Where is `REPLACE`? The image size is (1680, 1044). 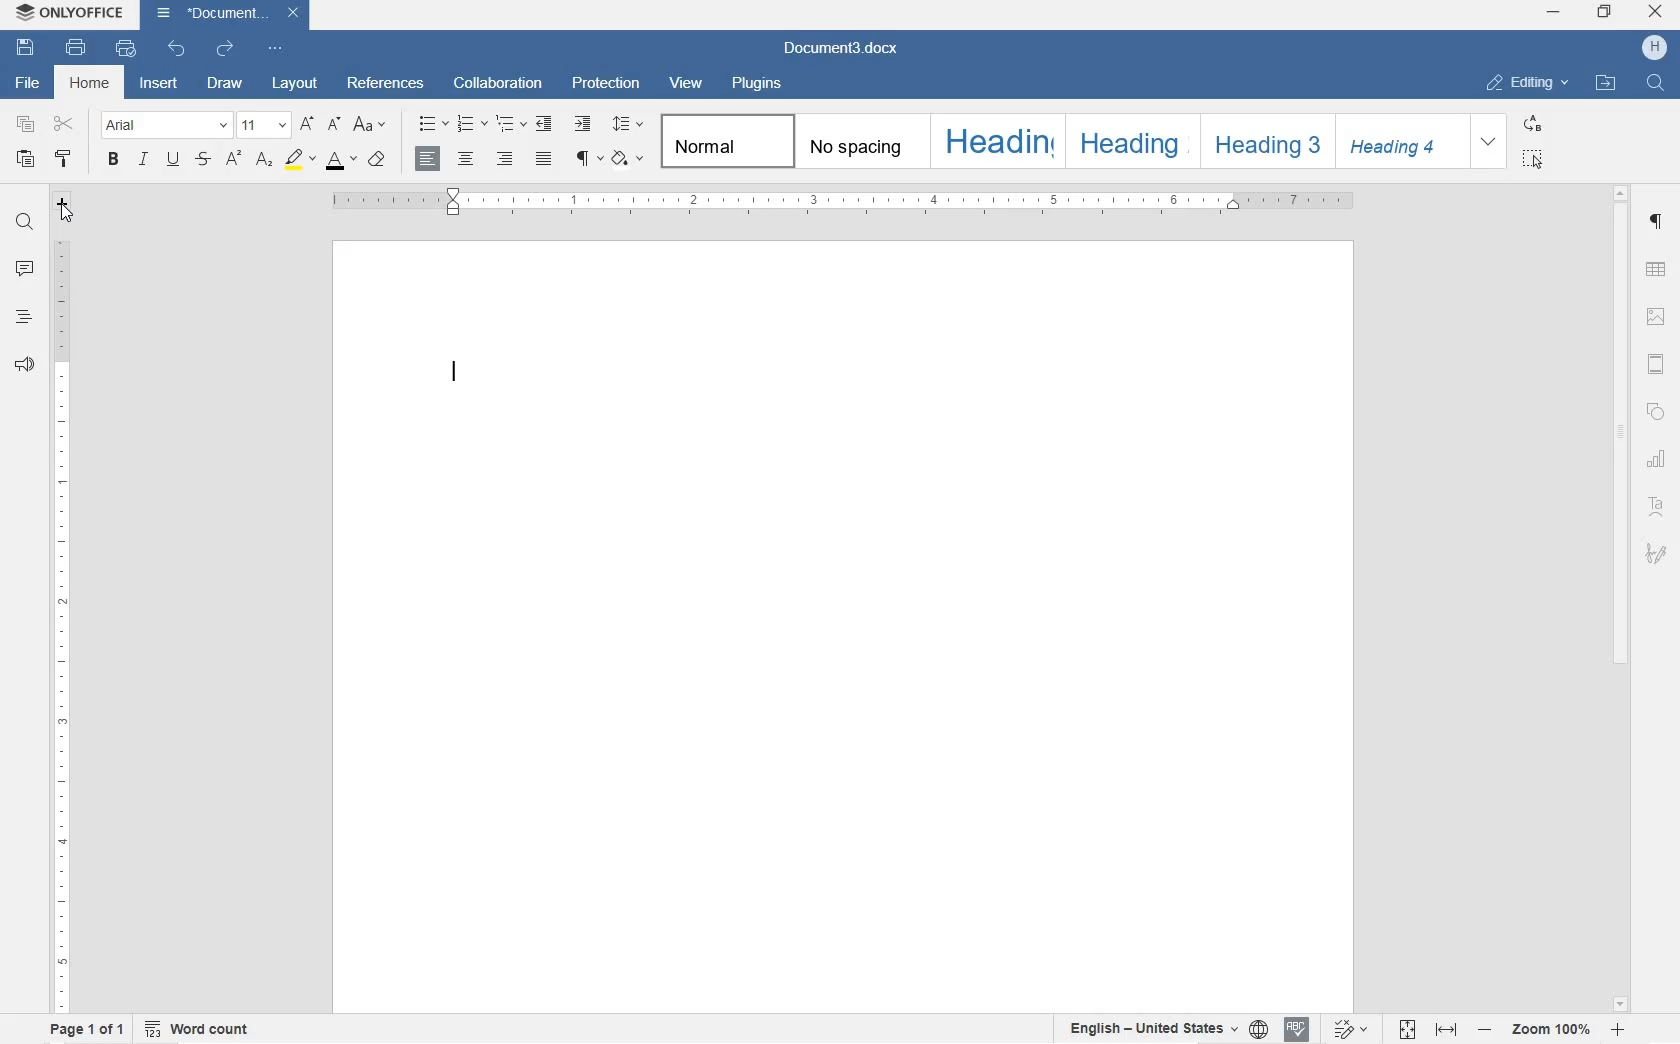 REPLACE is located at coordinates (1534, 124).